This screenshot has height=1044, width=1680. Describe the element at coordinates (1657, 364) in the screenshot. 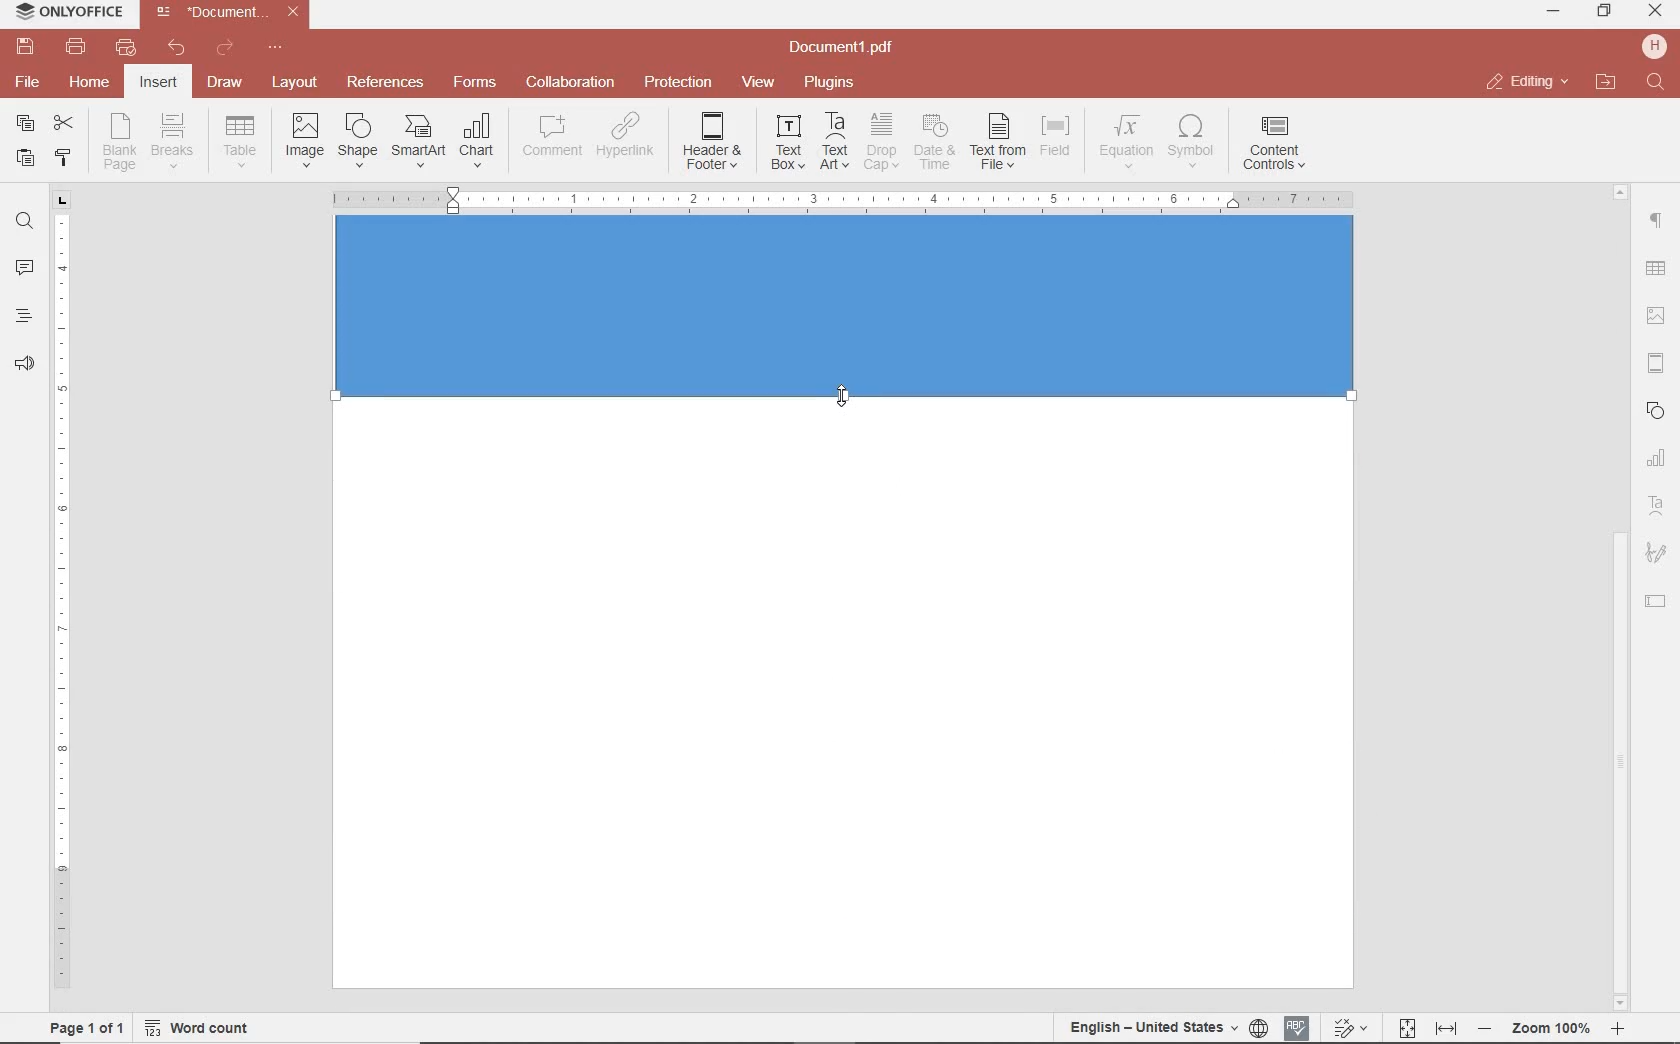

I see `HEADERS & FOOTERS` at that location.